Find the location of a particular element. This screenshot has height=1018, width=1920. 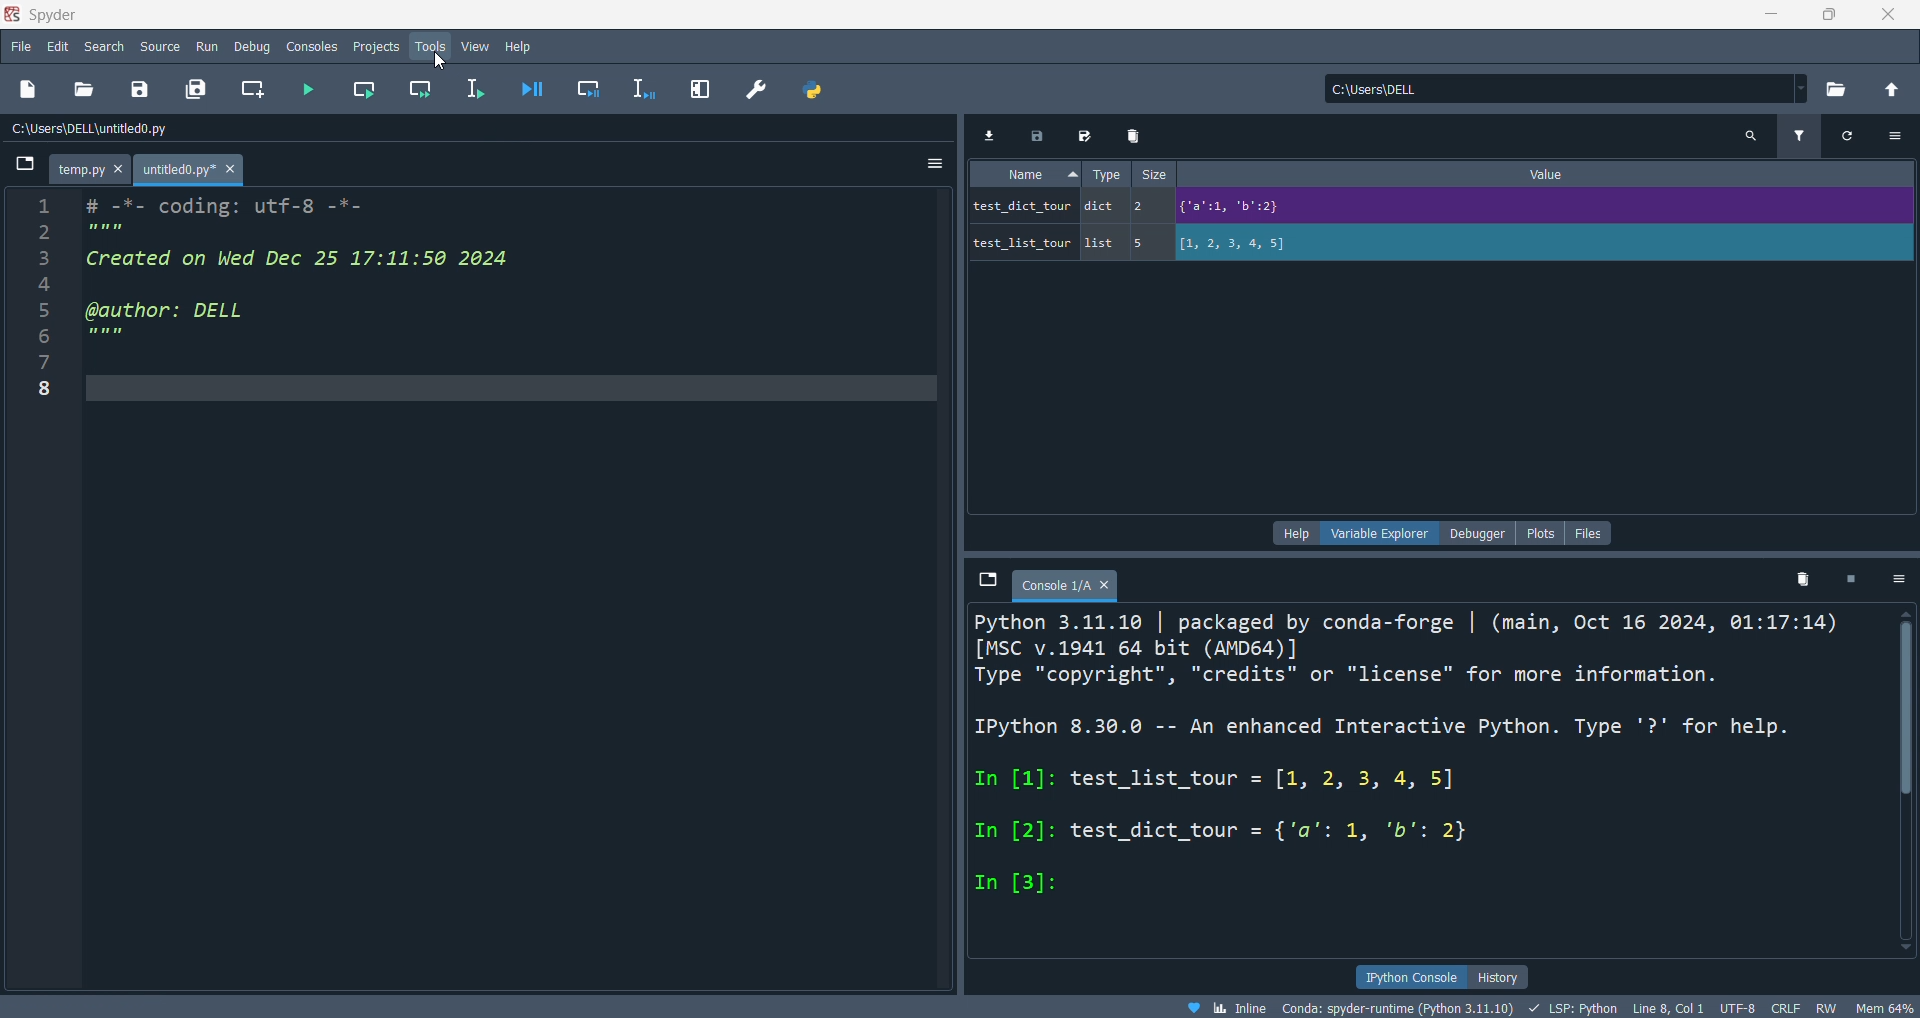

Ci\Users\DELL. is located at coordinates (1406, 88).